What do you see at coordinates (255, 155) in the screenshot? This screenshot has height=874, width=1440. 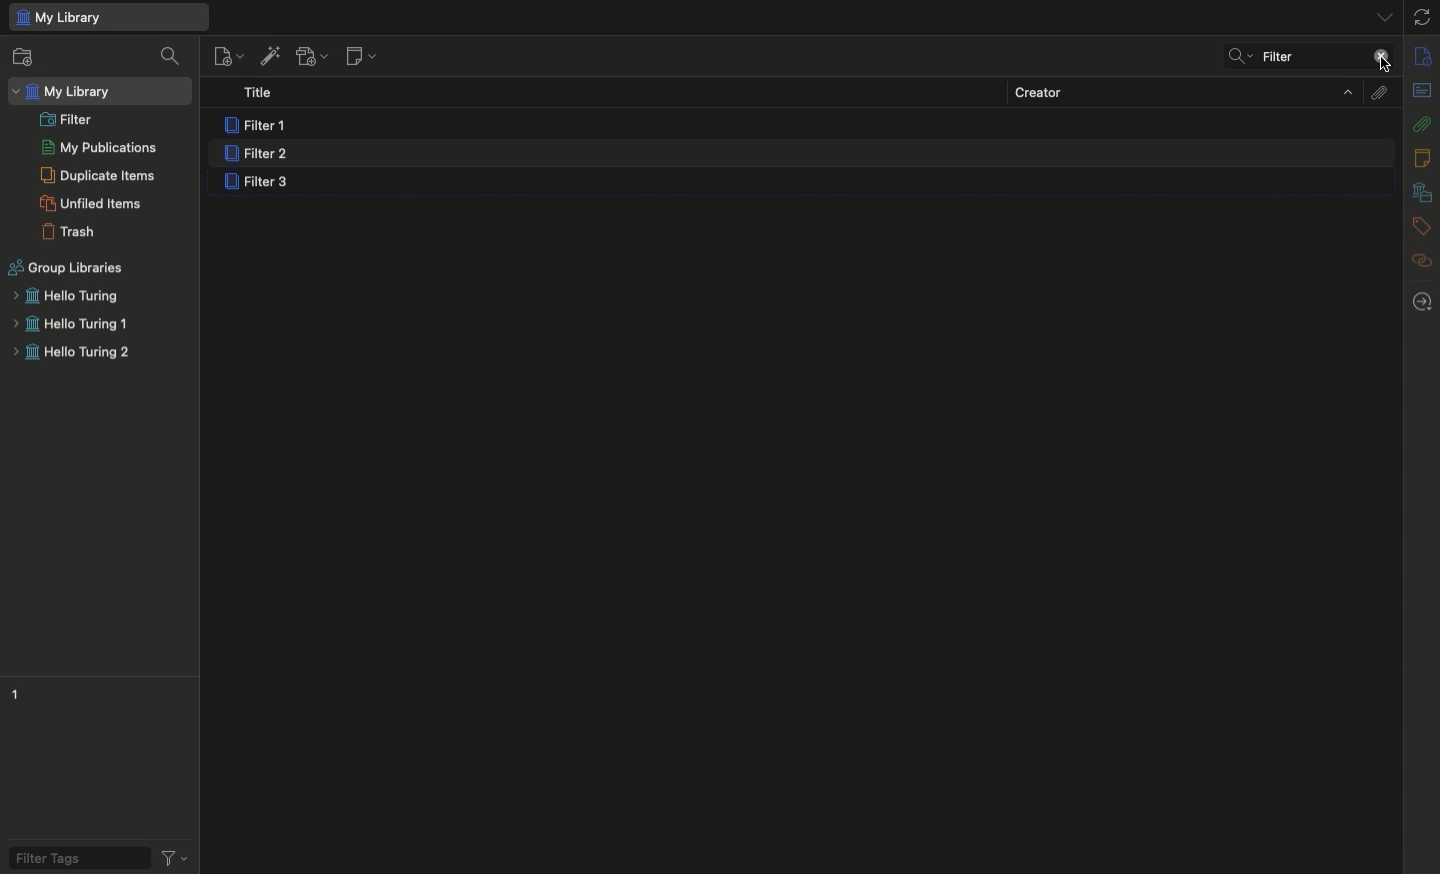 I see `Filter 2` at bounding box center [255, 155].